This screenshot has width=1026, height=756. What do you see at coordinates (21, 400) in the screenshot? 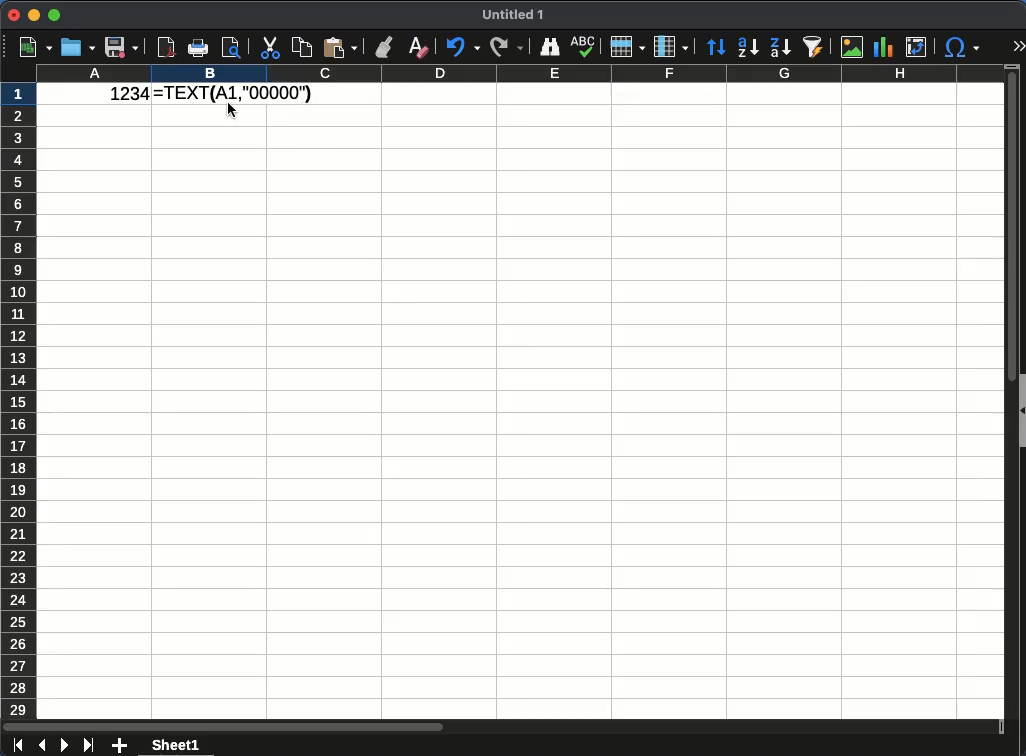
I see `rows` at bounding box center [21, 400].